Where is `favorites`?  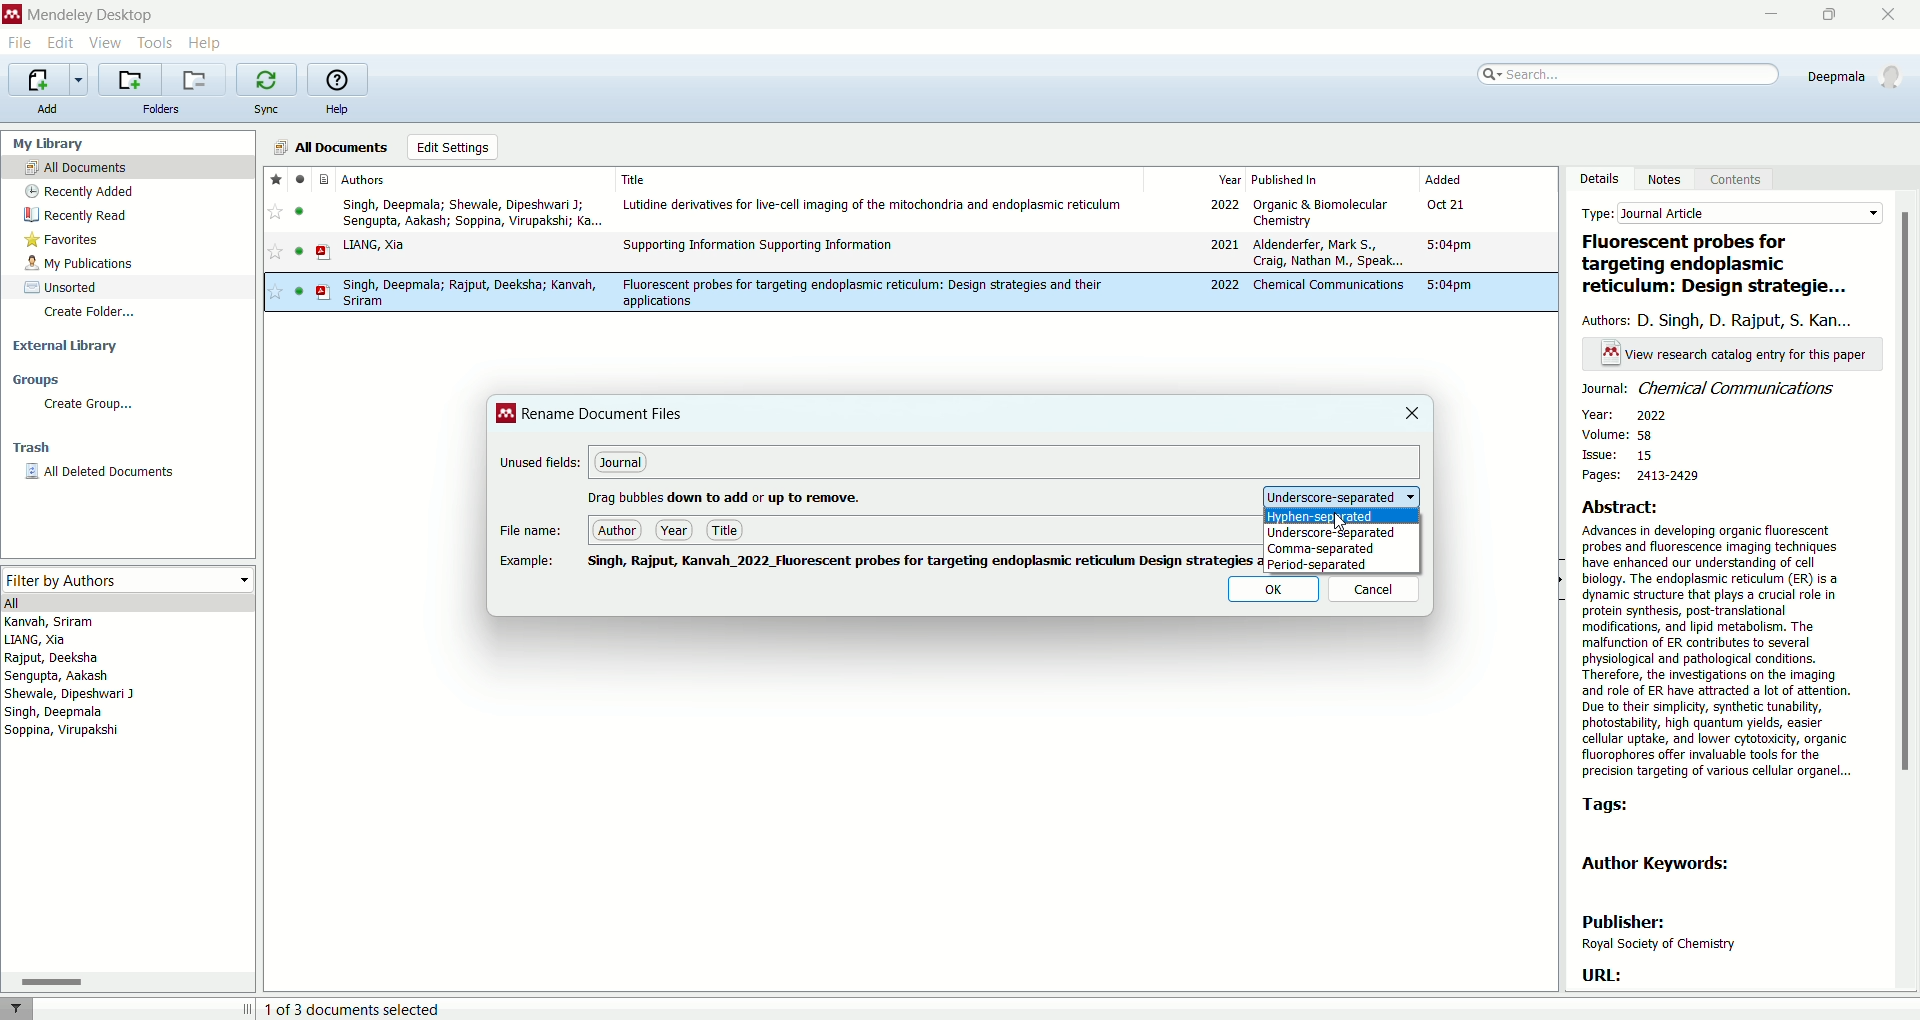
favorites is located at coordinates (66, 241).